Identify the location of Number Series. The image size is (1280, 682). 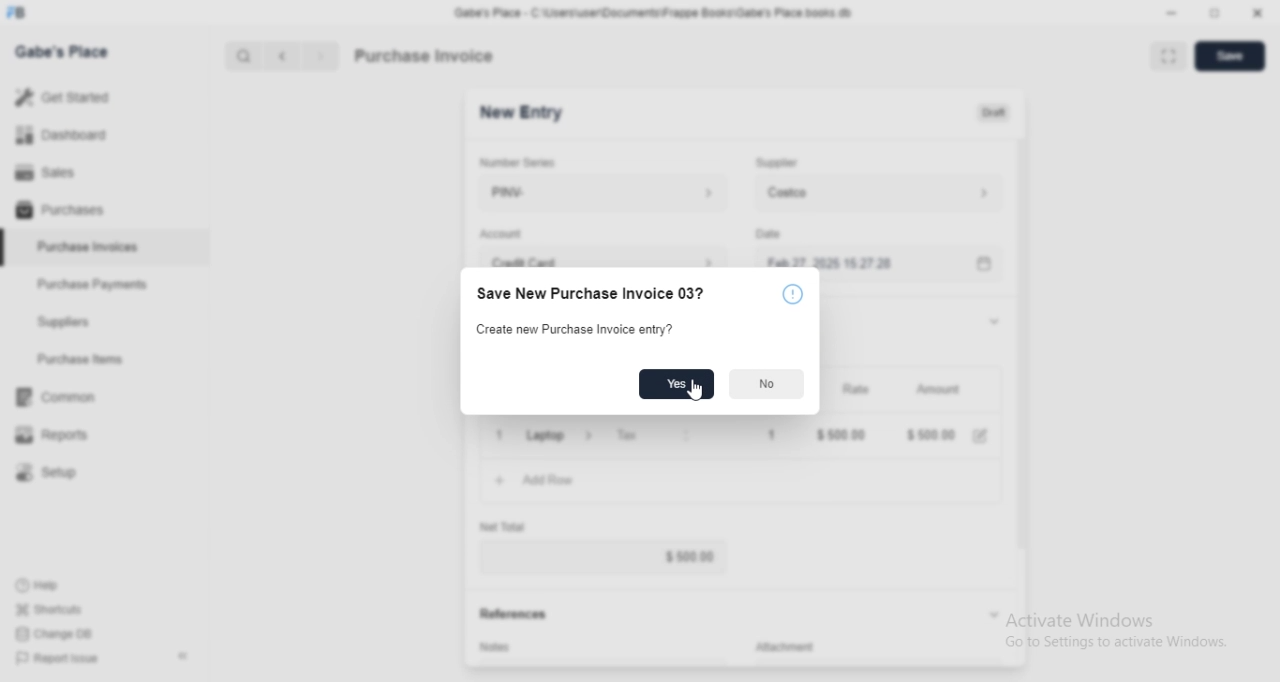
(518, 163).